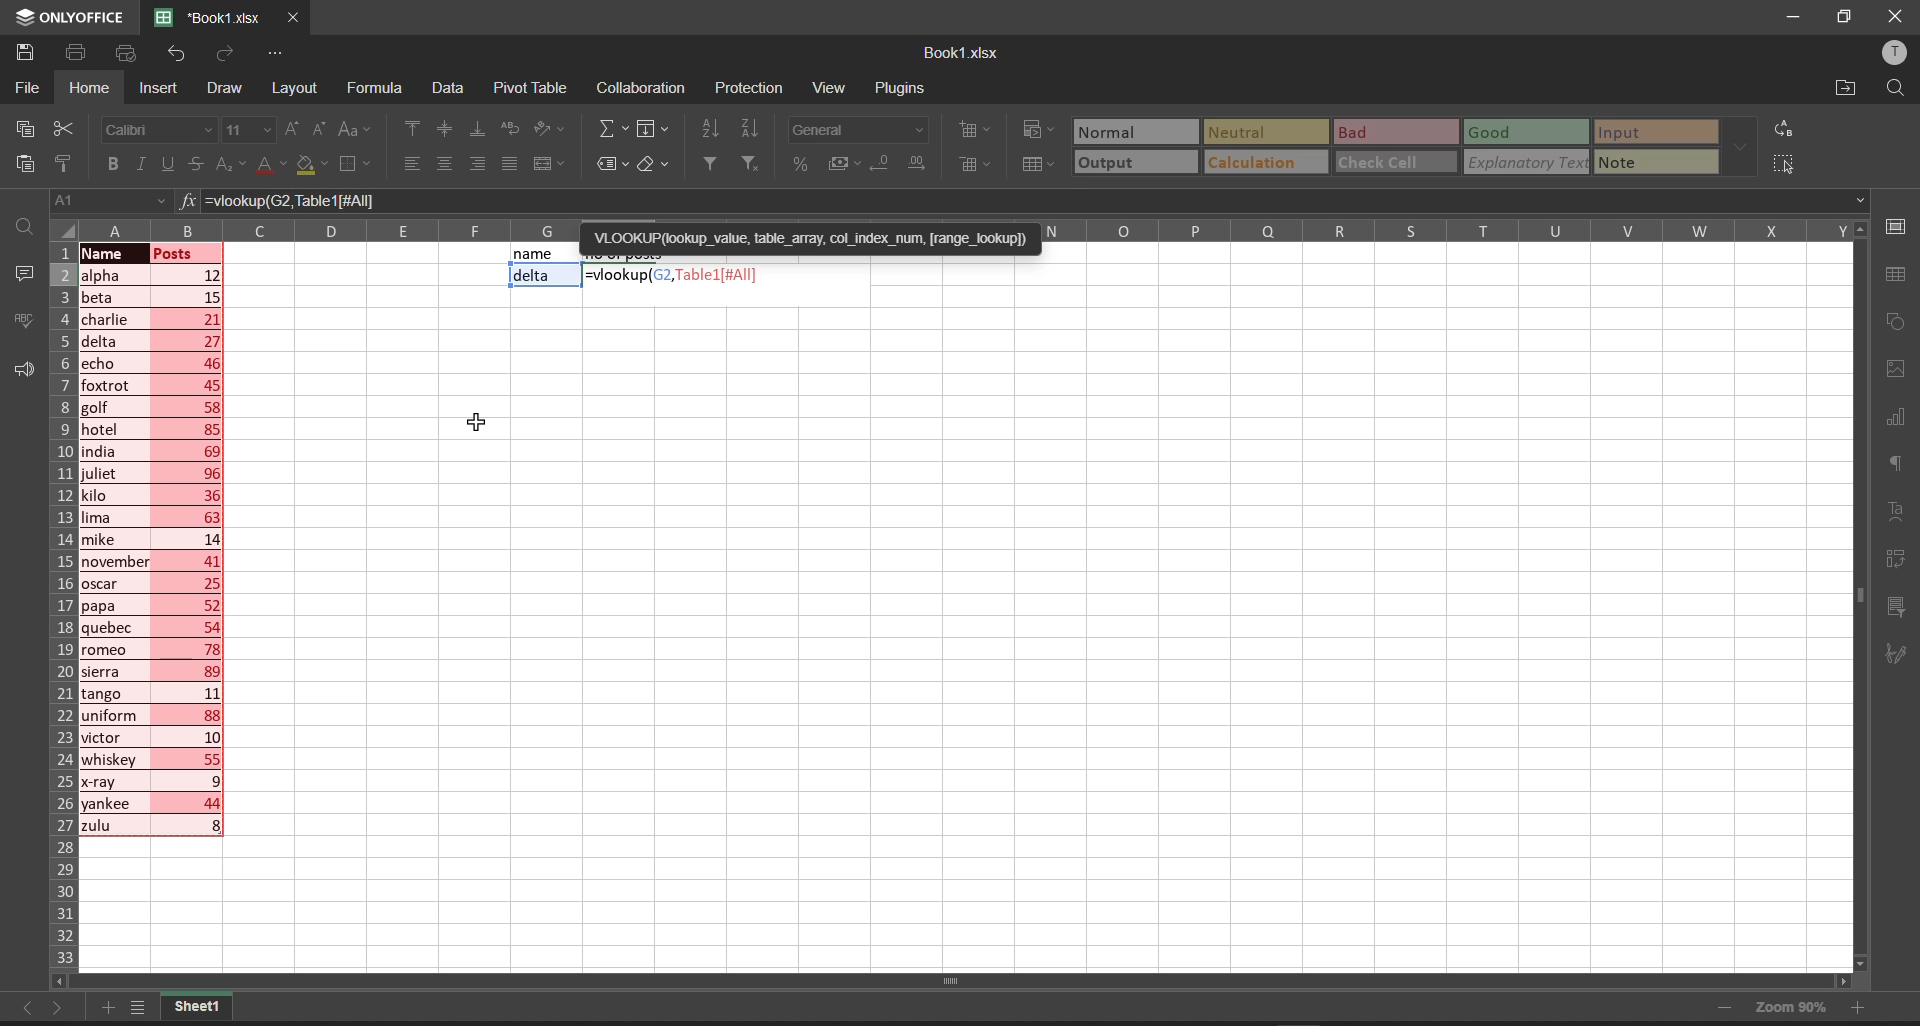 The width and height of the screenshot is (1920, 1026). I want to click on save, so click(24, 53).